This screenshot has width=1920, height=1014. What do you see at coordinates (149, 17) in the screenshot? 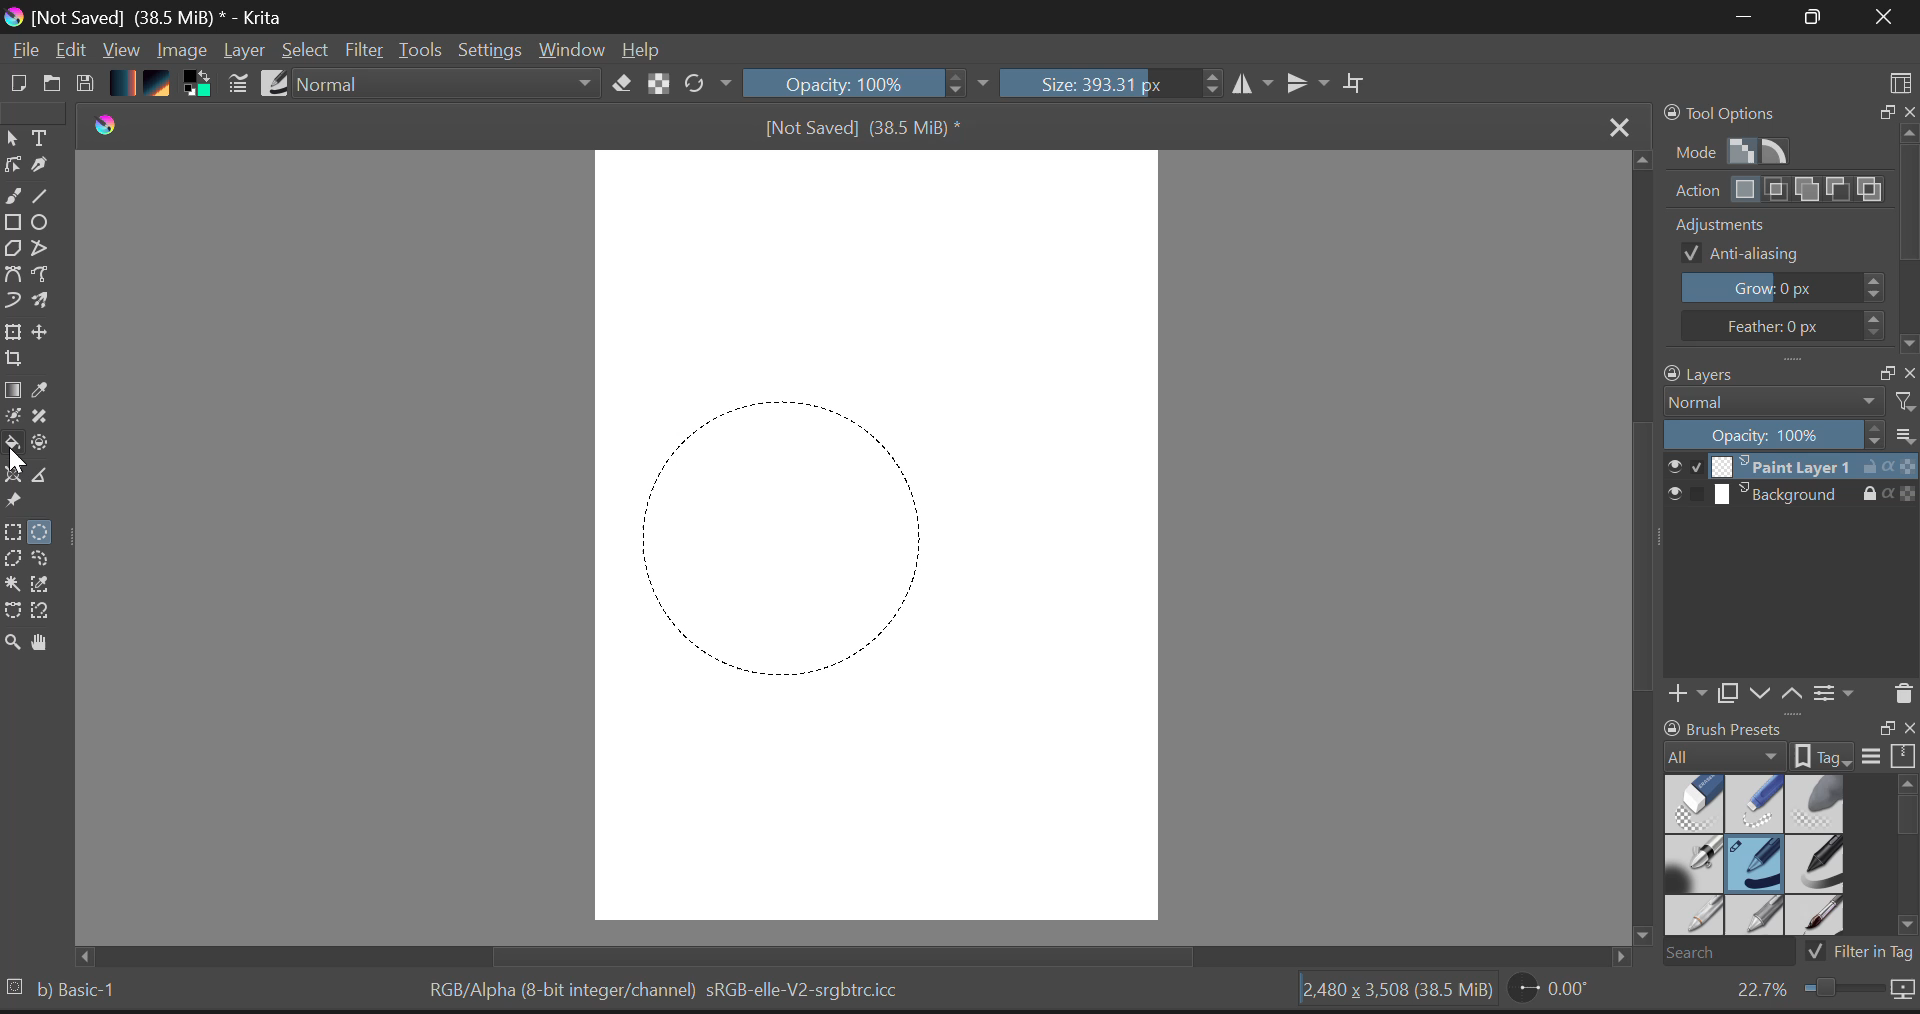
I see `Window Title` at bounding box center [149, 17].